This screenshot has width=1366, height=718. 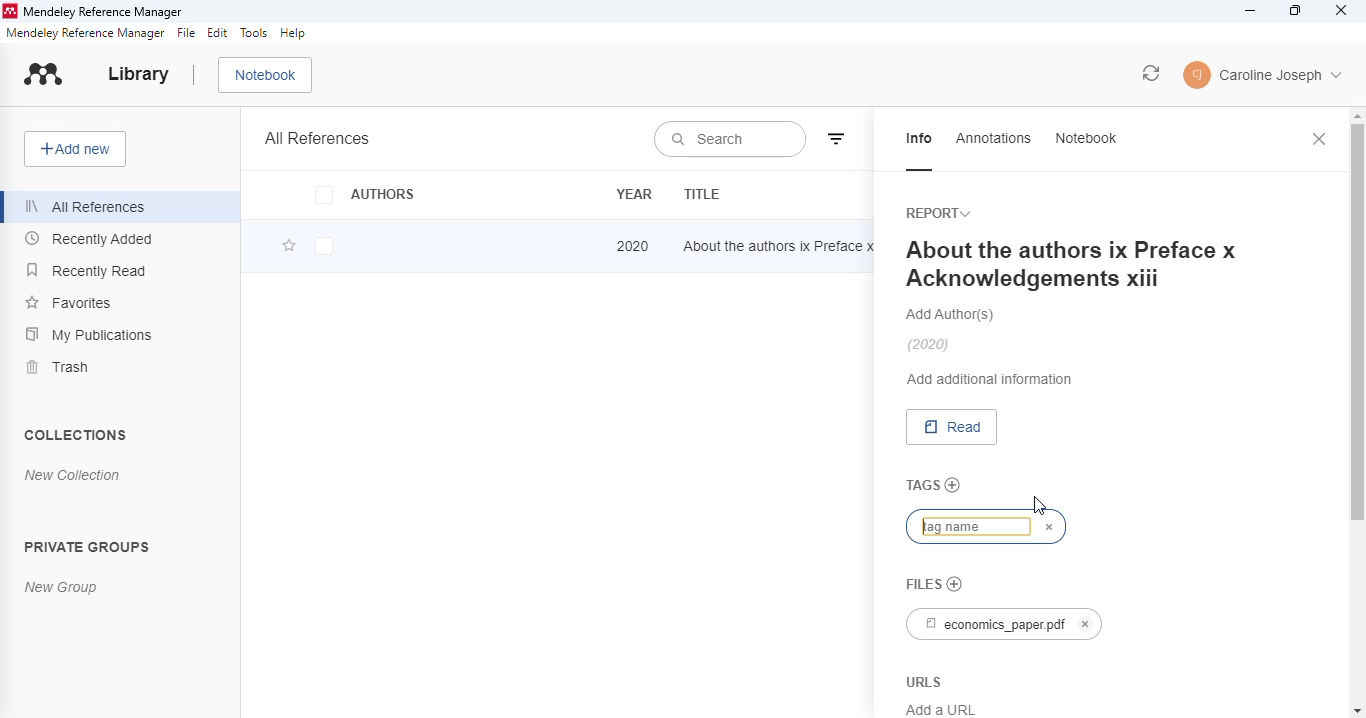 I want to click on all references, so click(x=318, y=138).